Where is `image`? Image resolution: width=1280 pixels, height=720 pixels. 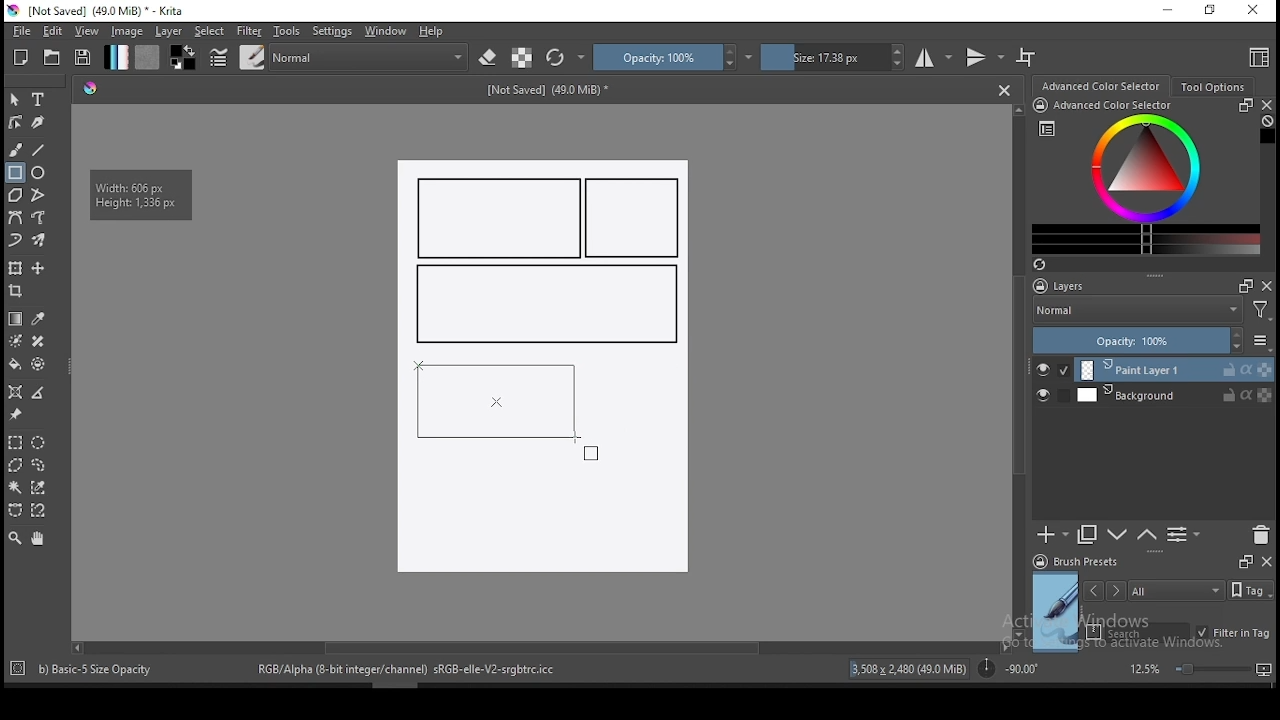 image is located at coordinates (126, 31).